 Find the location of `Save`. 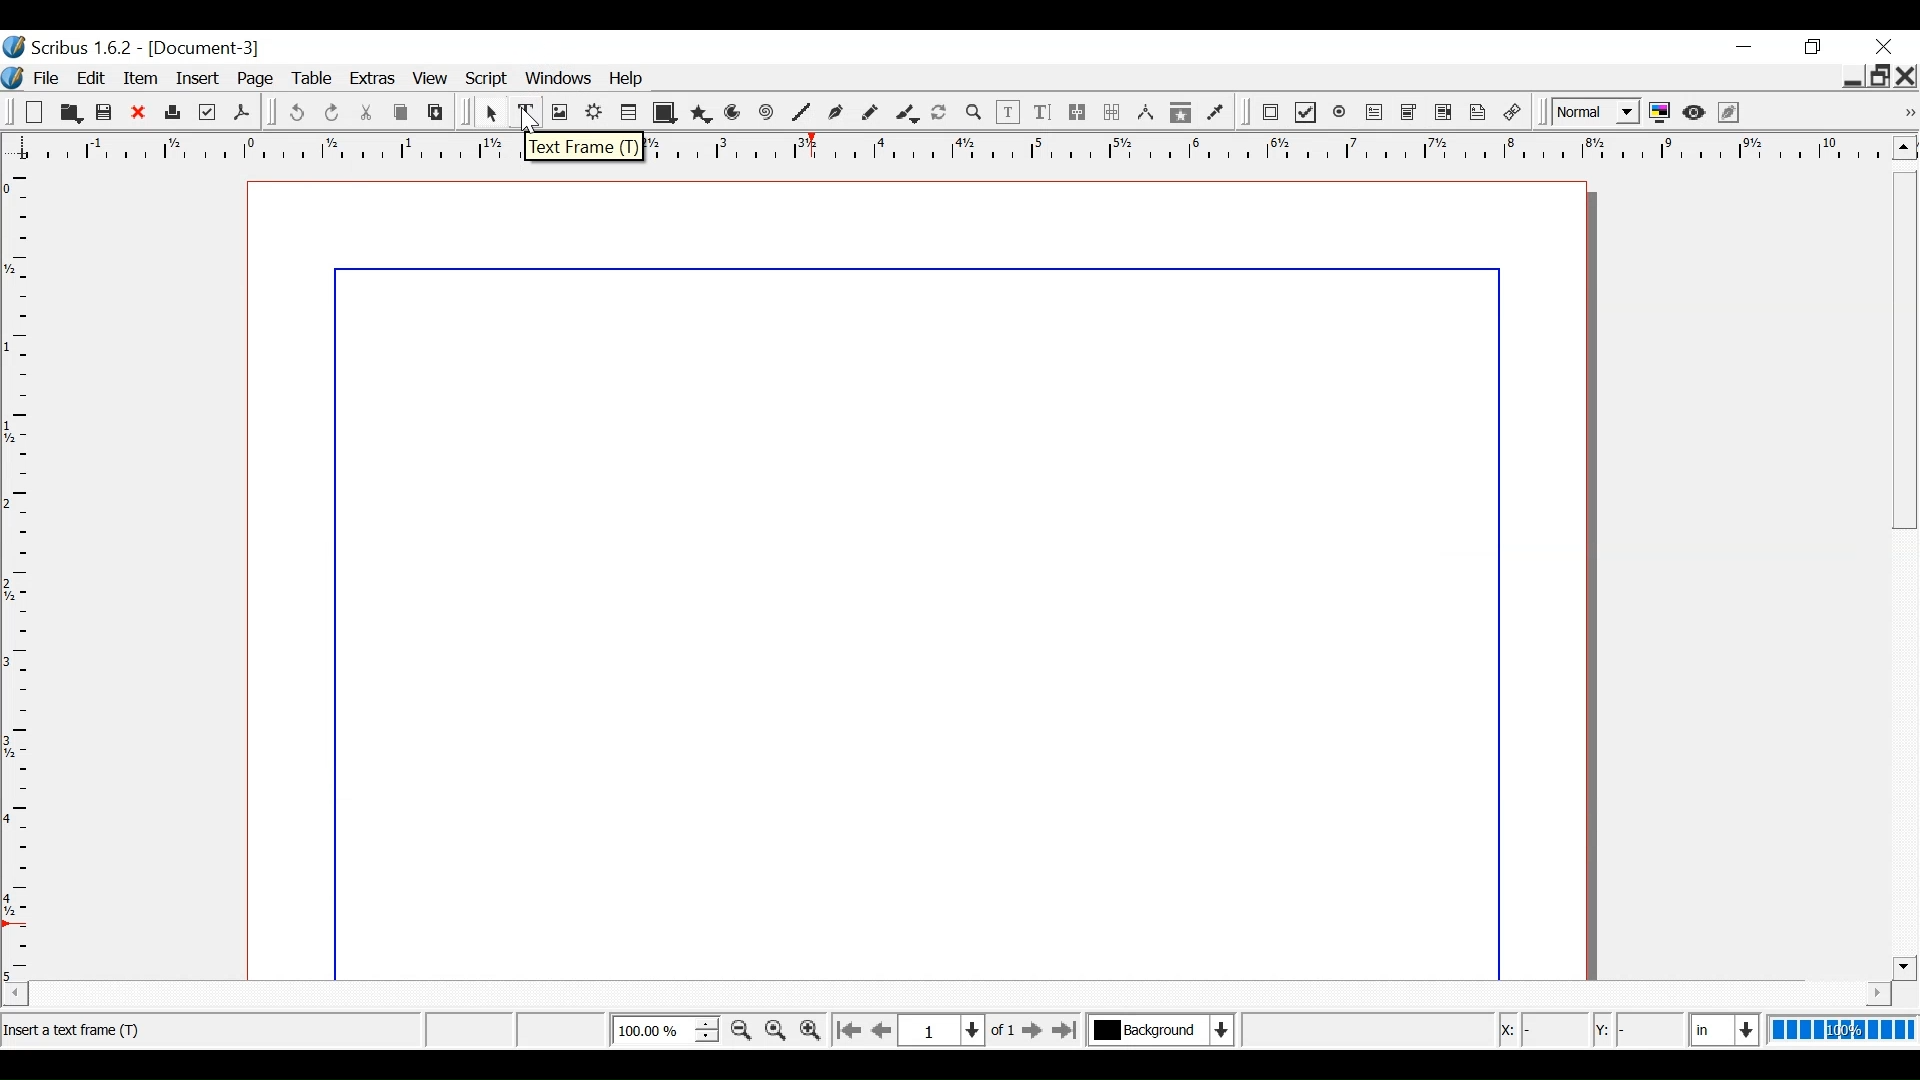

Save is located at coordinates (105, 111).